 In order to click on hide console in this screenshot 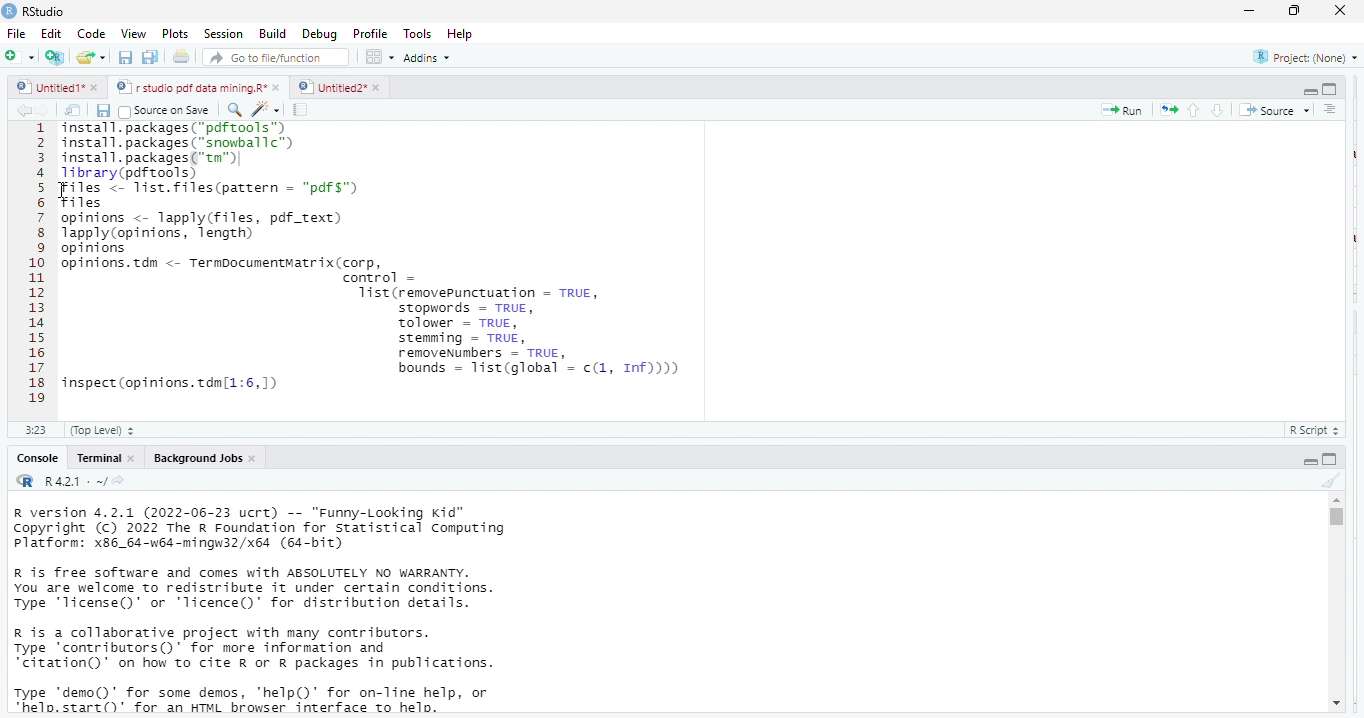, I will do `click(1331, 458)`.